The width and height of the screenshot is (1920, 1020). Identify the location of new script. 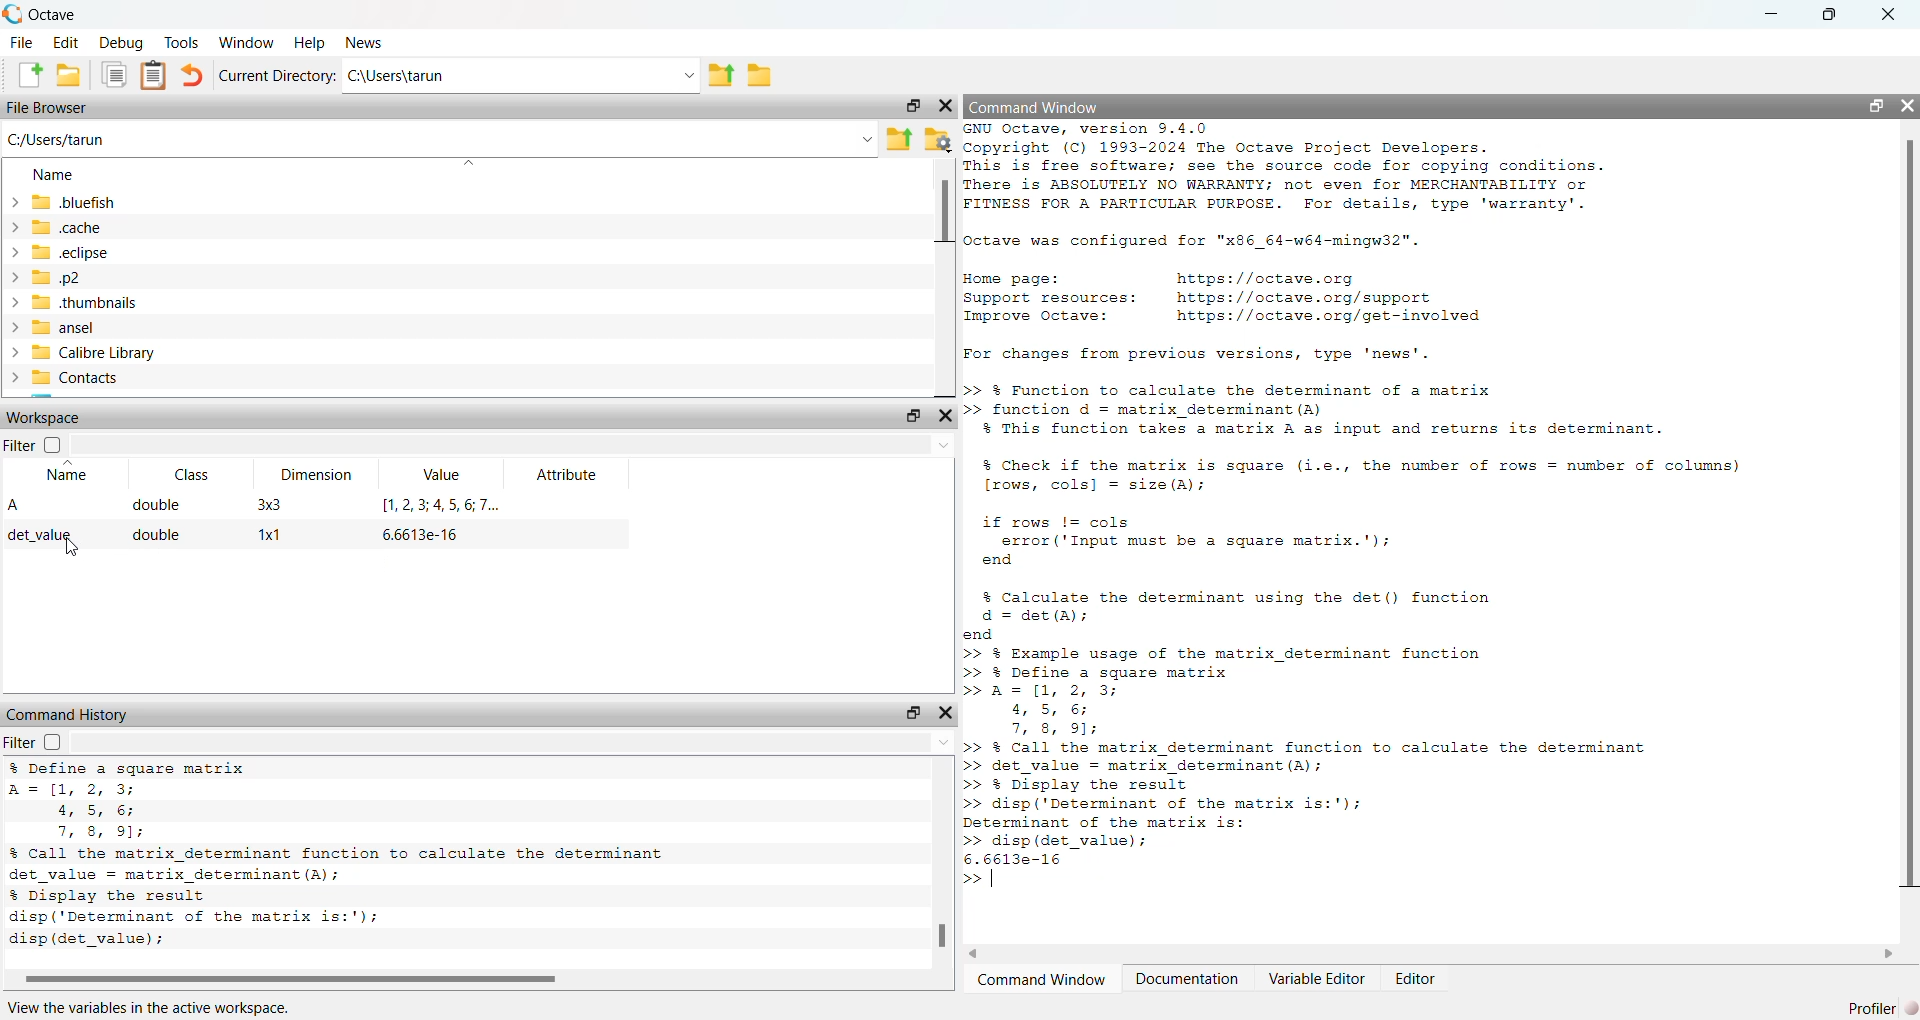
(31, 76).